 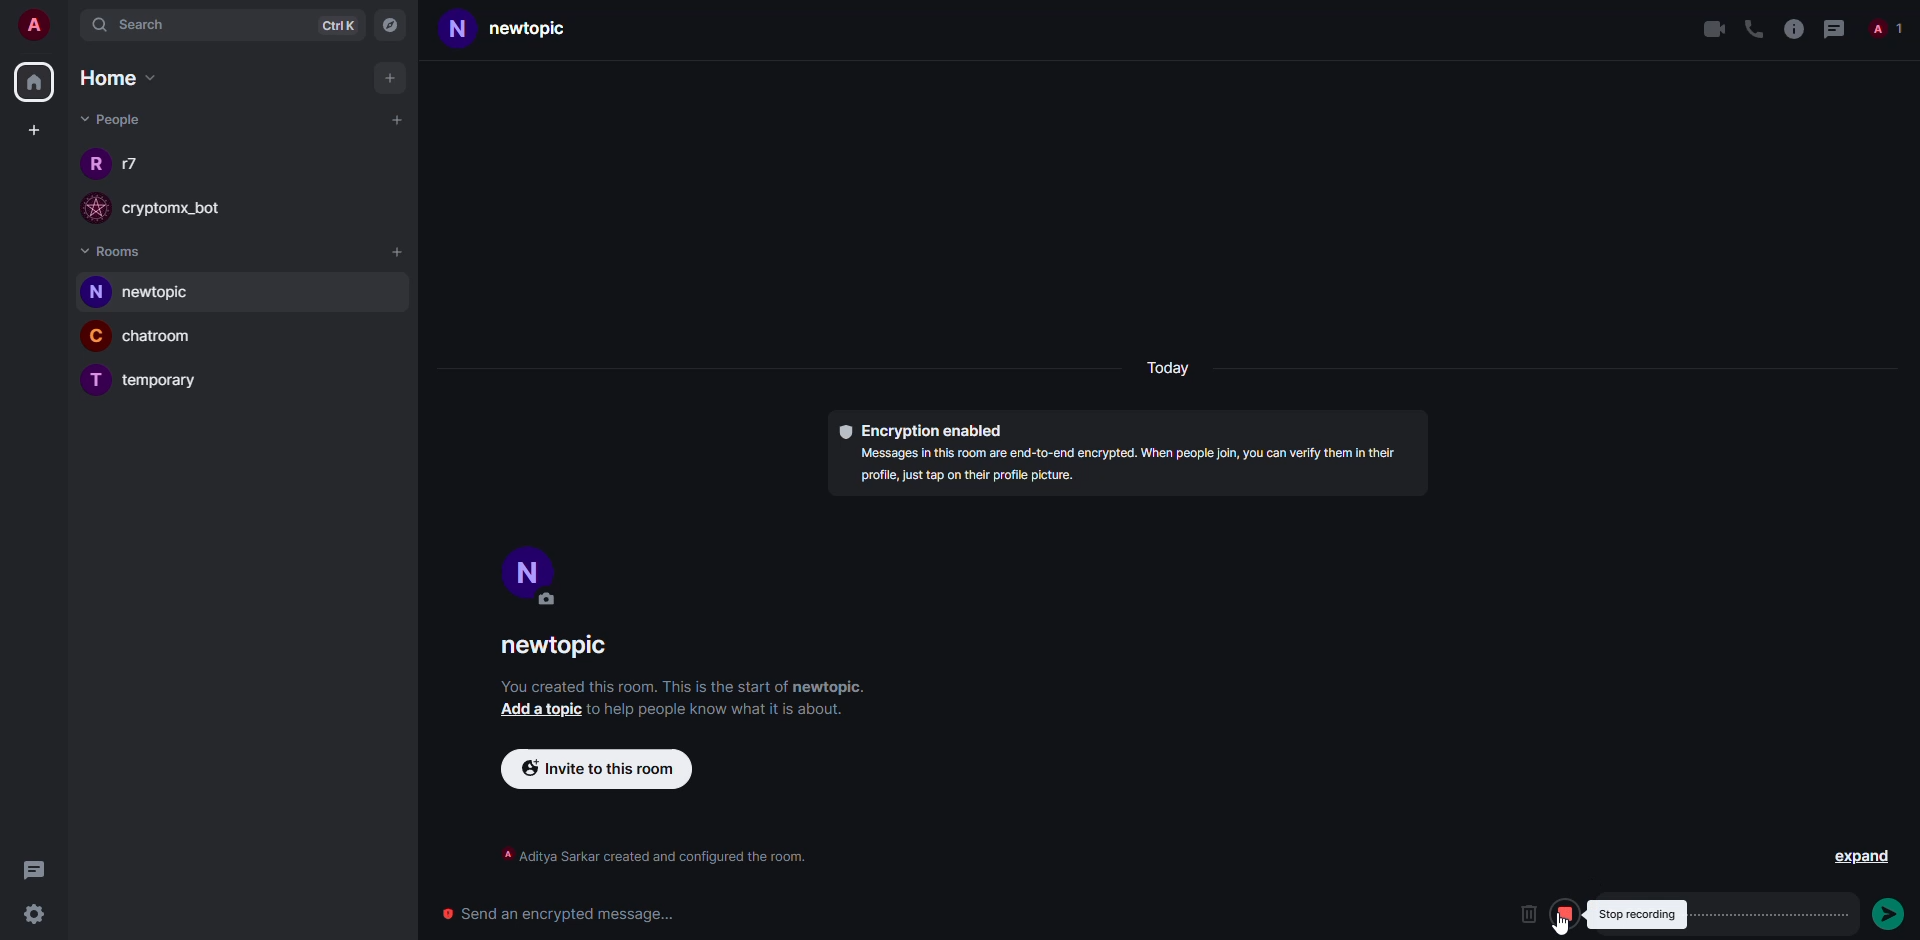 What do you see at coordinates (1637, 913) in the screenshot?
I see `stop recording` at bounding box center [1637, 913].